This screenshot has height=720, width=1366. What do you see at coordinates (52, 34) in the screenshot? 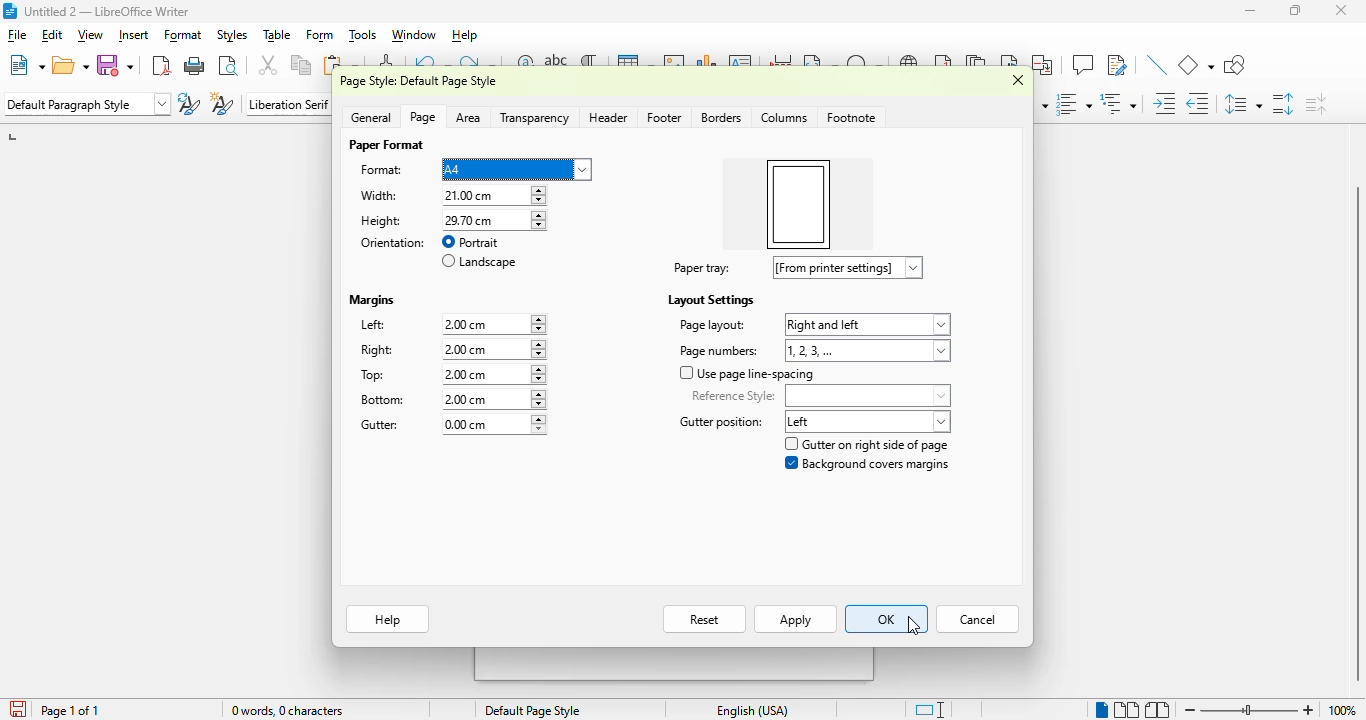
I see `edit` at bounding box center [52, 34].